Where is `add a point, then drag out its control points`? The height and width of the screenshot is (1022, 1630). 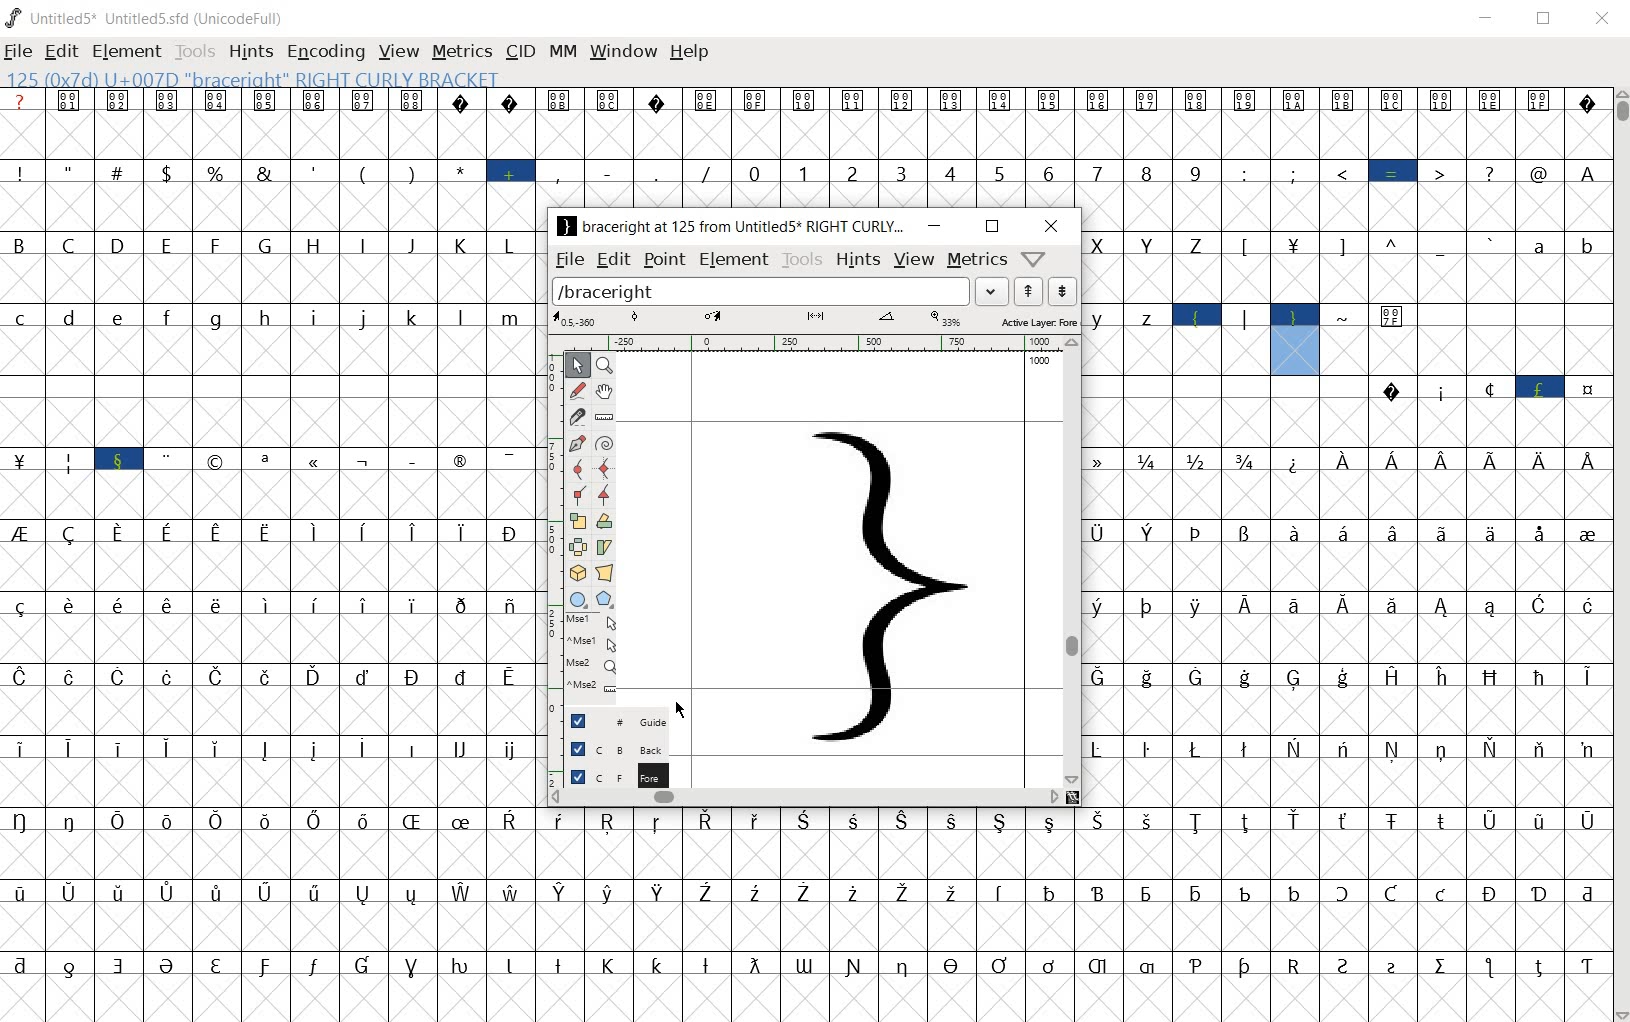
add a point, then drag out its control points is located at coordinates (574, 445).